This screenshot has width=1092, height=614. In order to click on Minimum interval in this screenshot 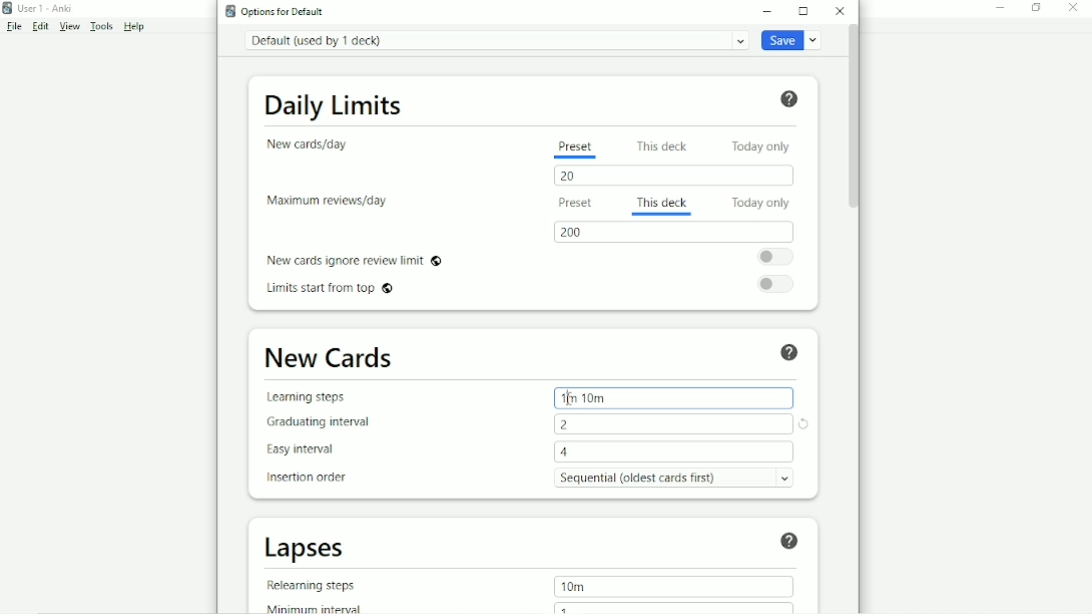, I will do `click(309, 607)`.